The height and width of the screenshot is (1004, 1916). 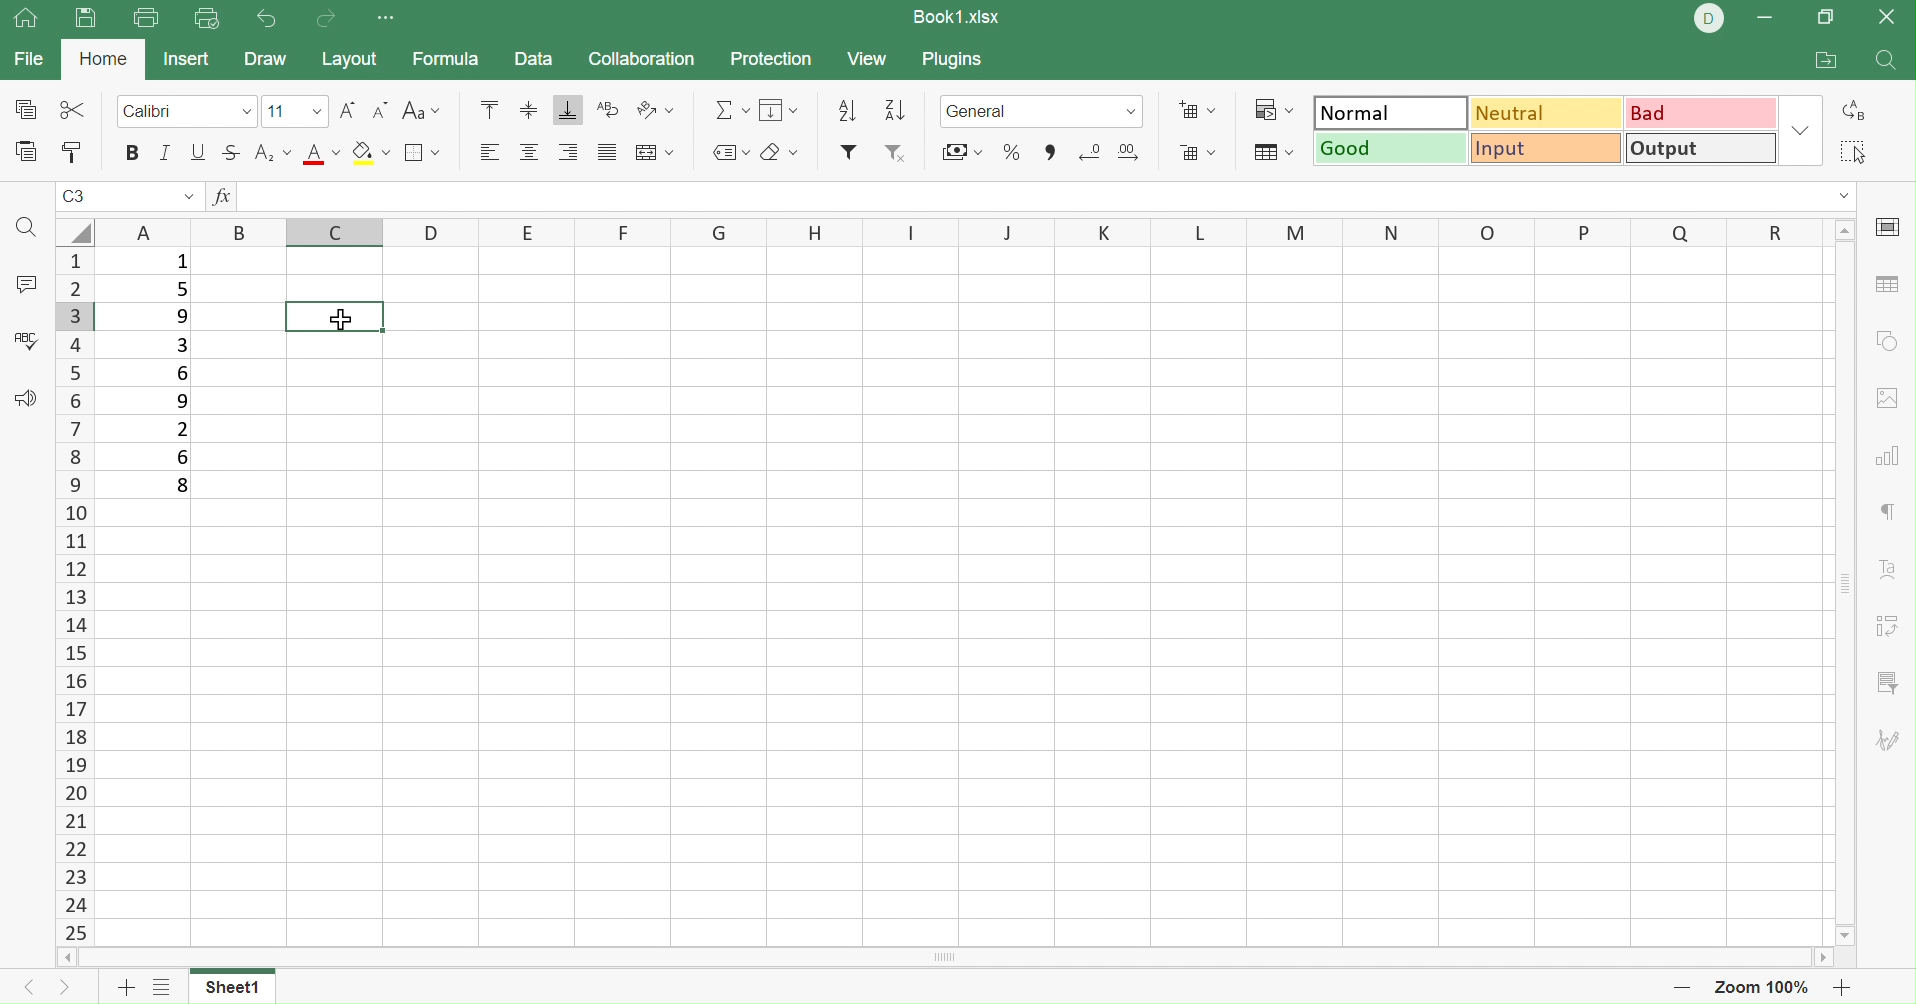 I want to click on Pivot table settings, so click(x=1894, y=626).